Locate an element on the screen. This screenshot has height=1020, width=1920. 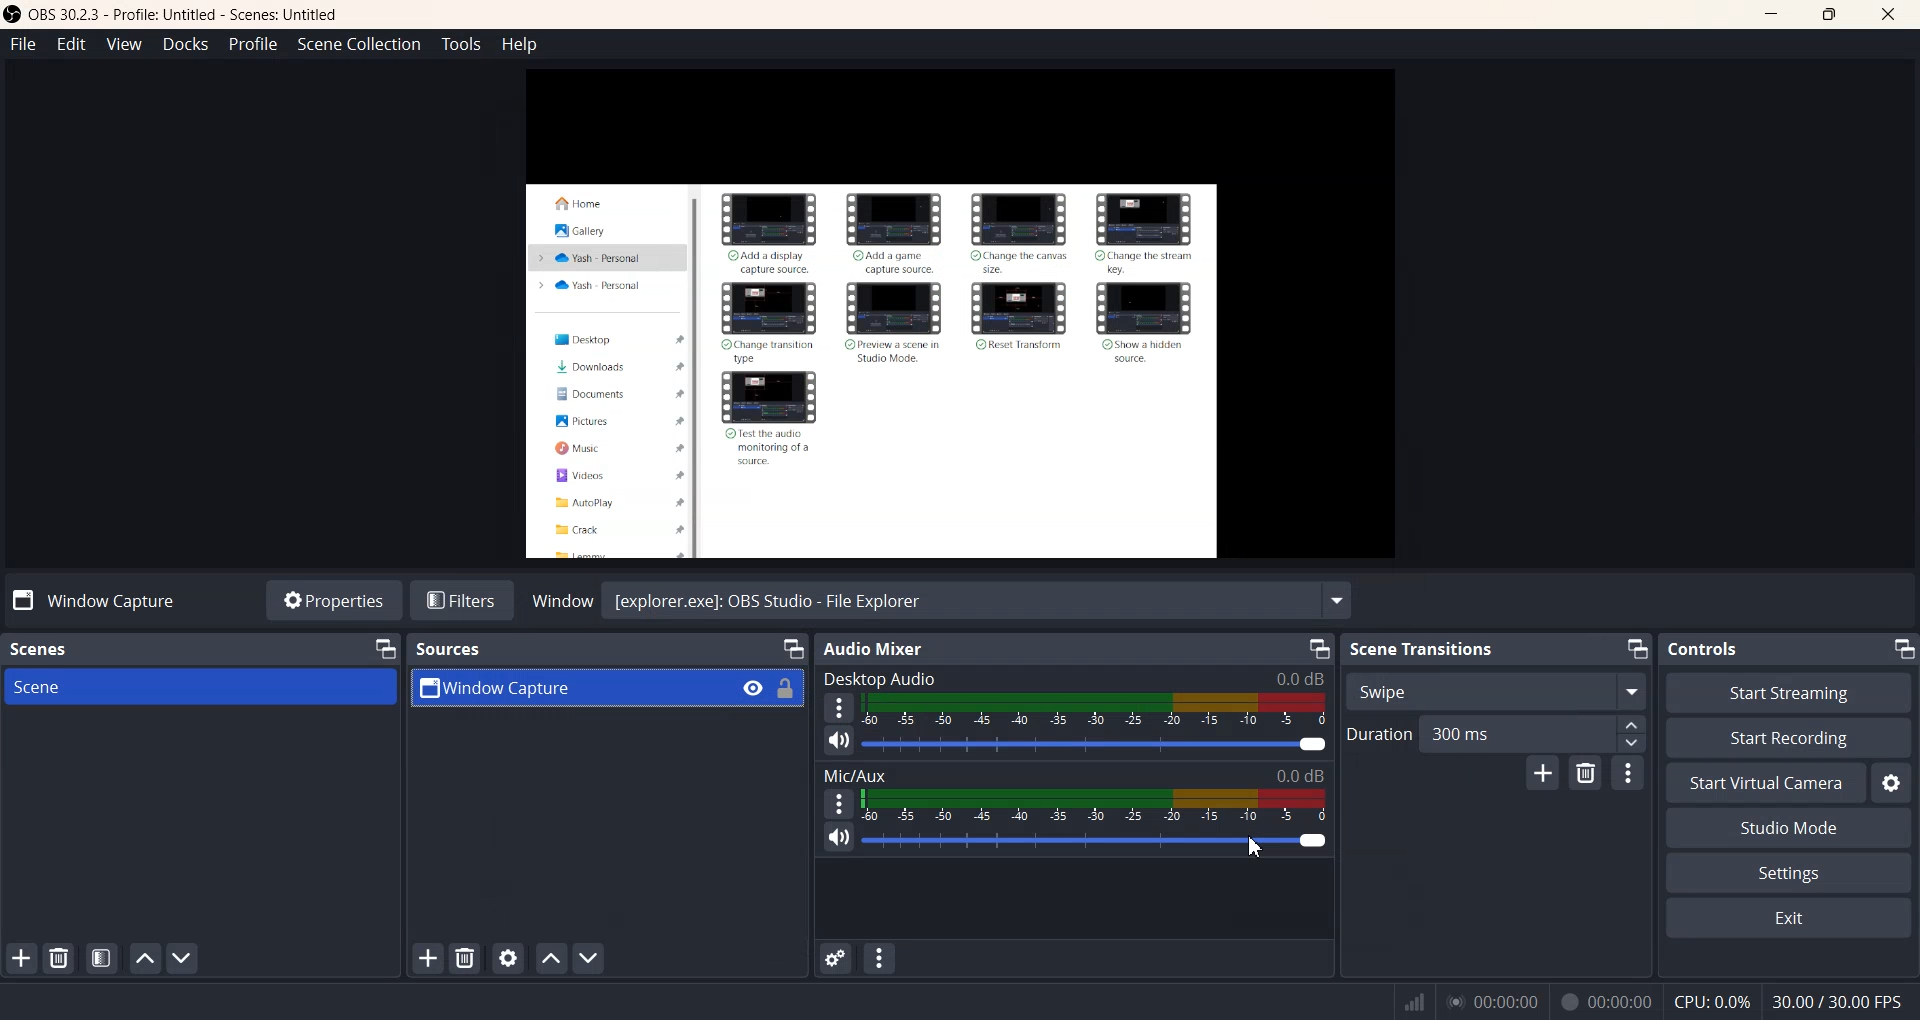
CPU:0.3% is located at coordinates (1710, 1000).